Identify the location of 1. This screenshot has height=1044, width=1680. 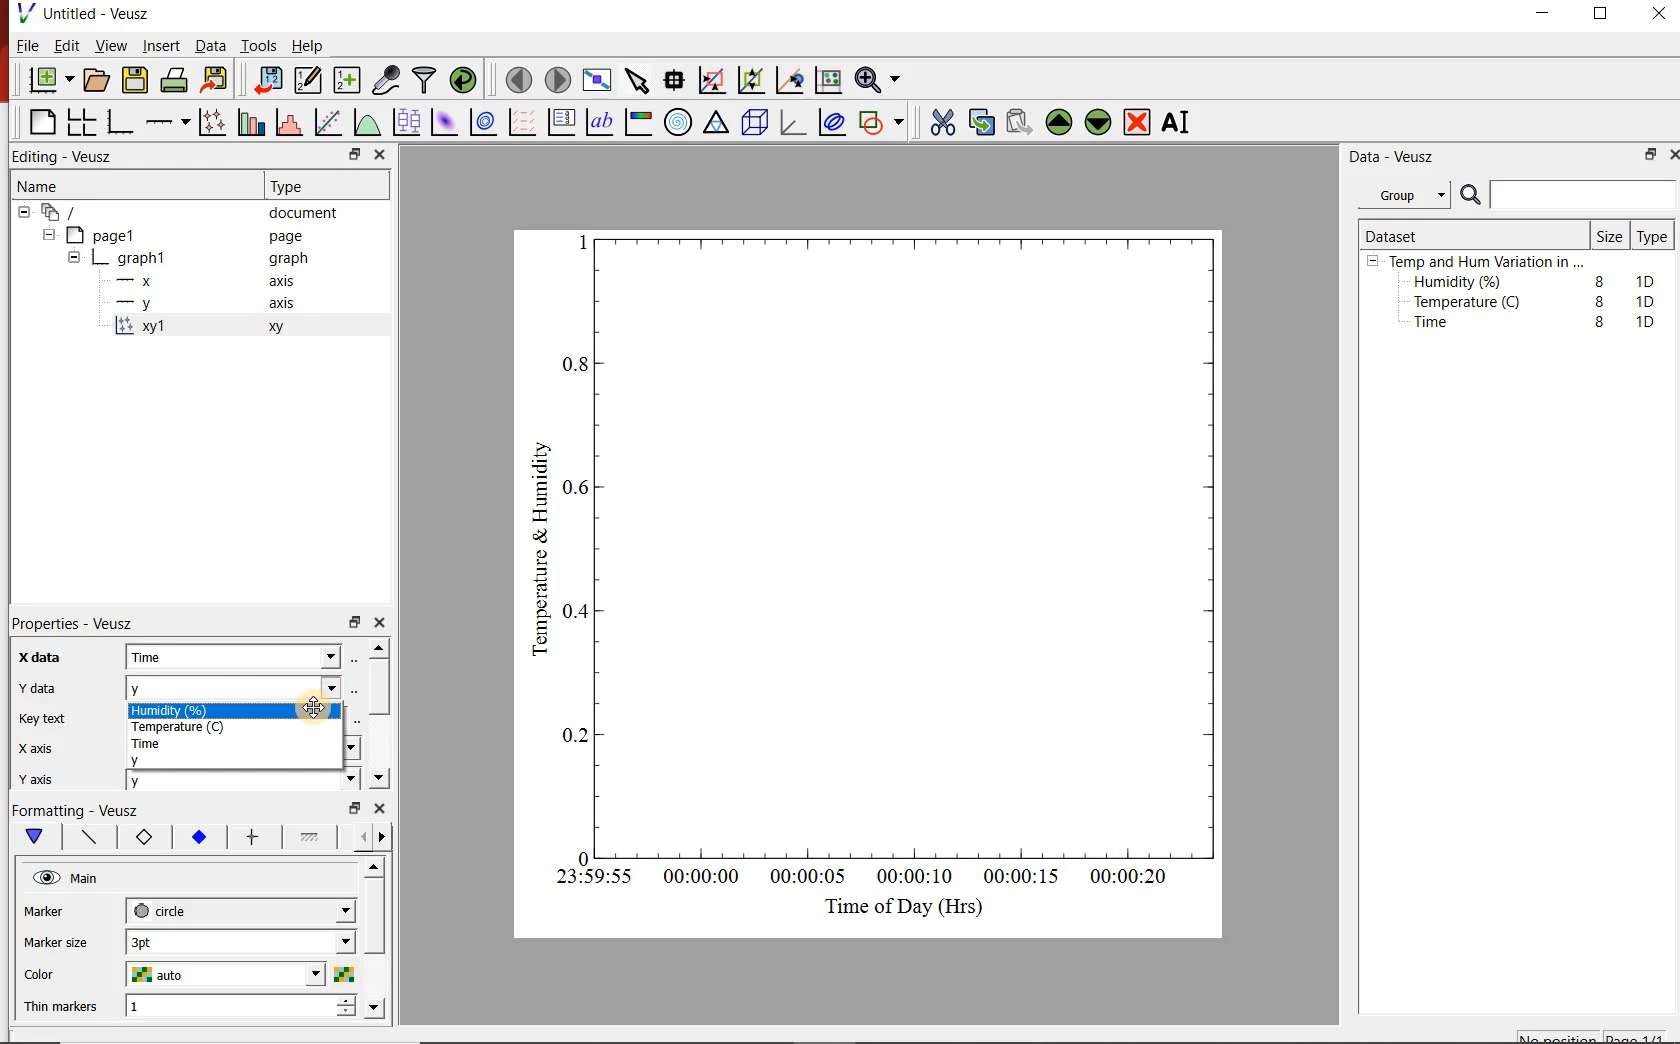
(192, 1008).